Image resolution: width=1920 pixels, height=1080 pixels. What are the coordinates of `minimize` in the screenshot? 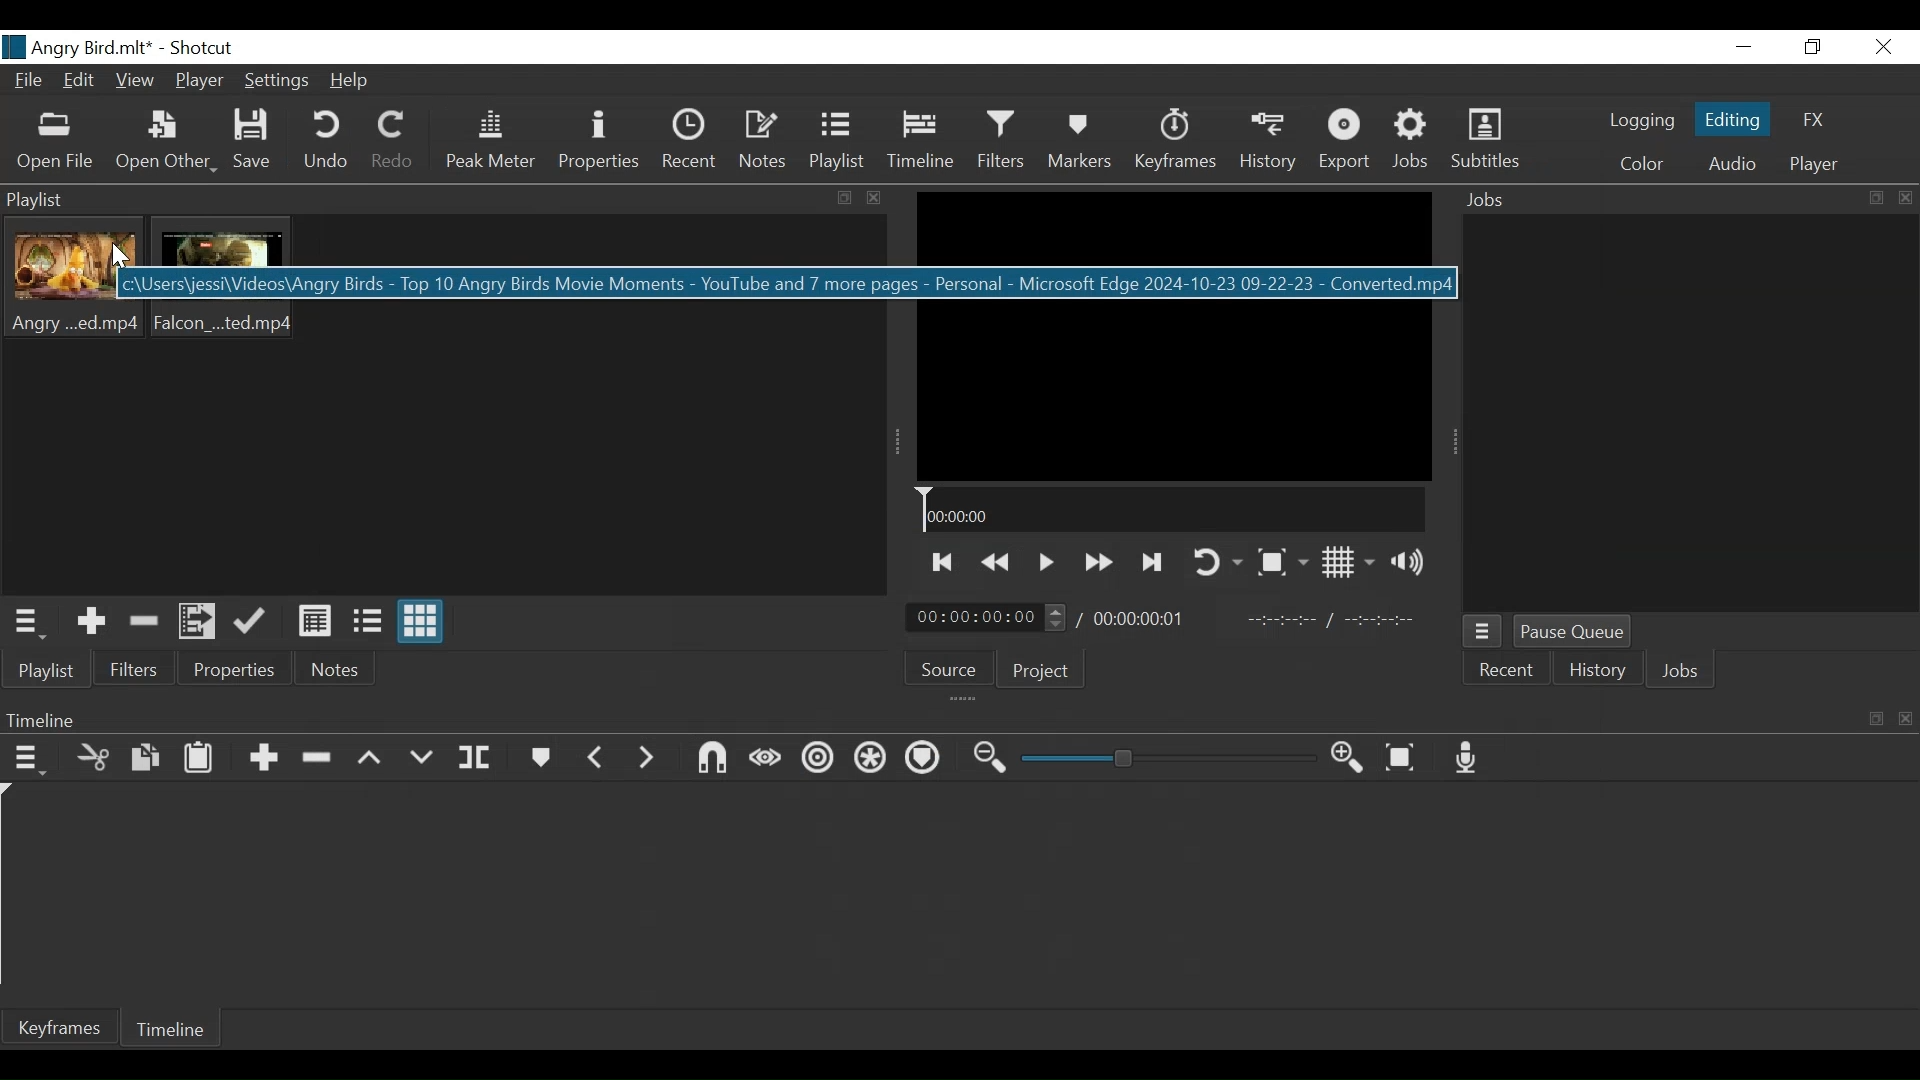 It's located at (1747, 46).